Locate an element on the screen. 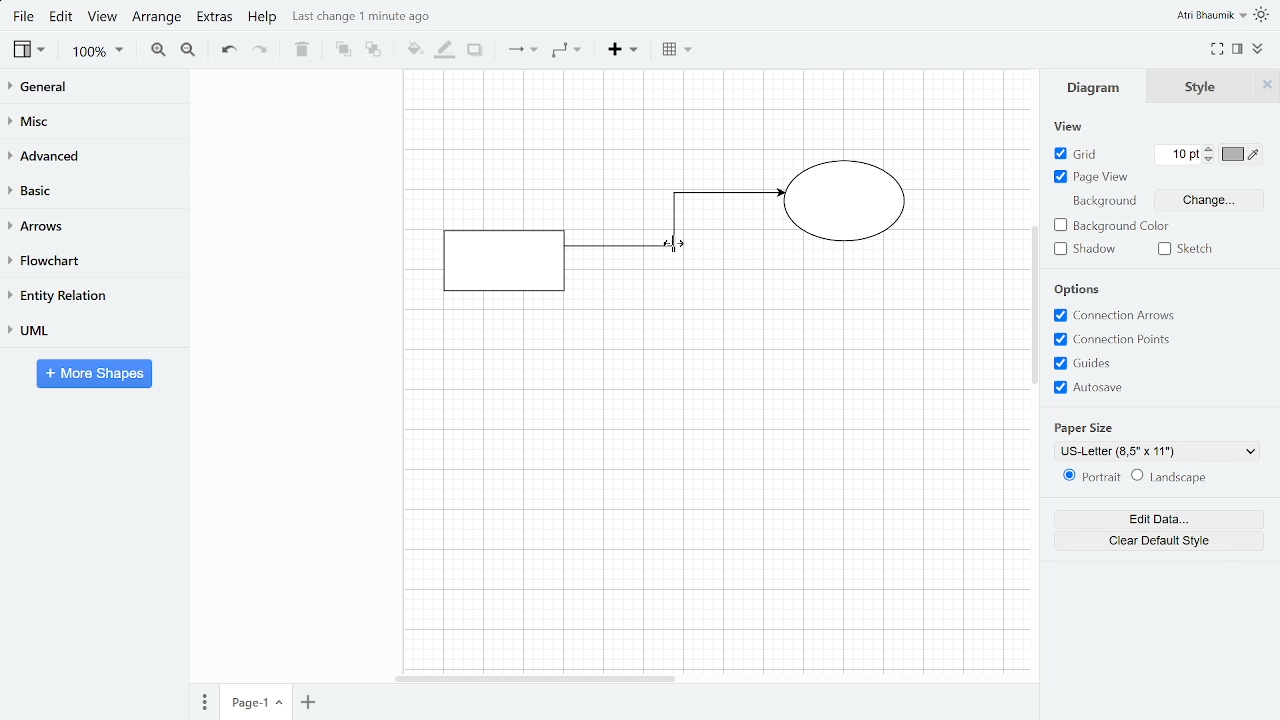  Delete is located at coordinates (300, 50).